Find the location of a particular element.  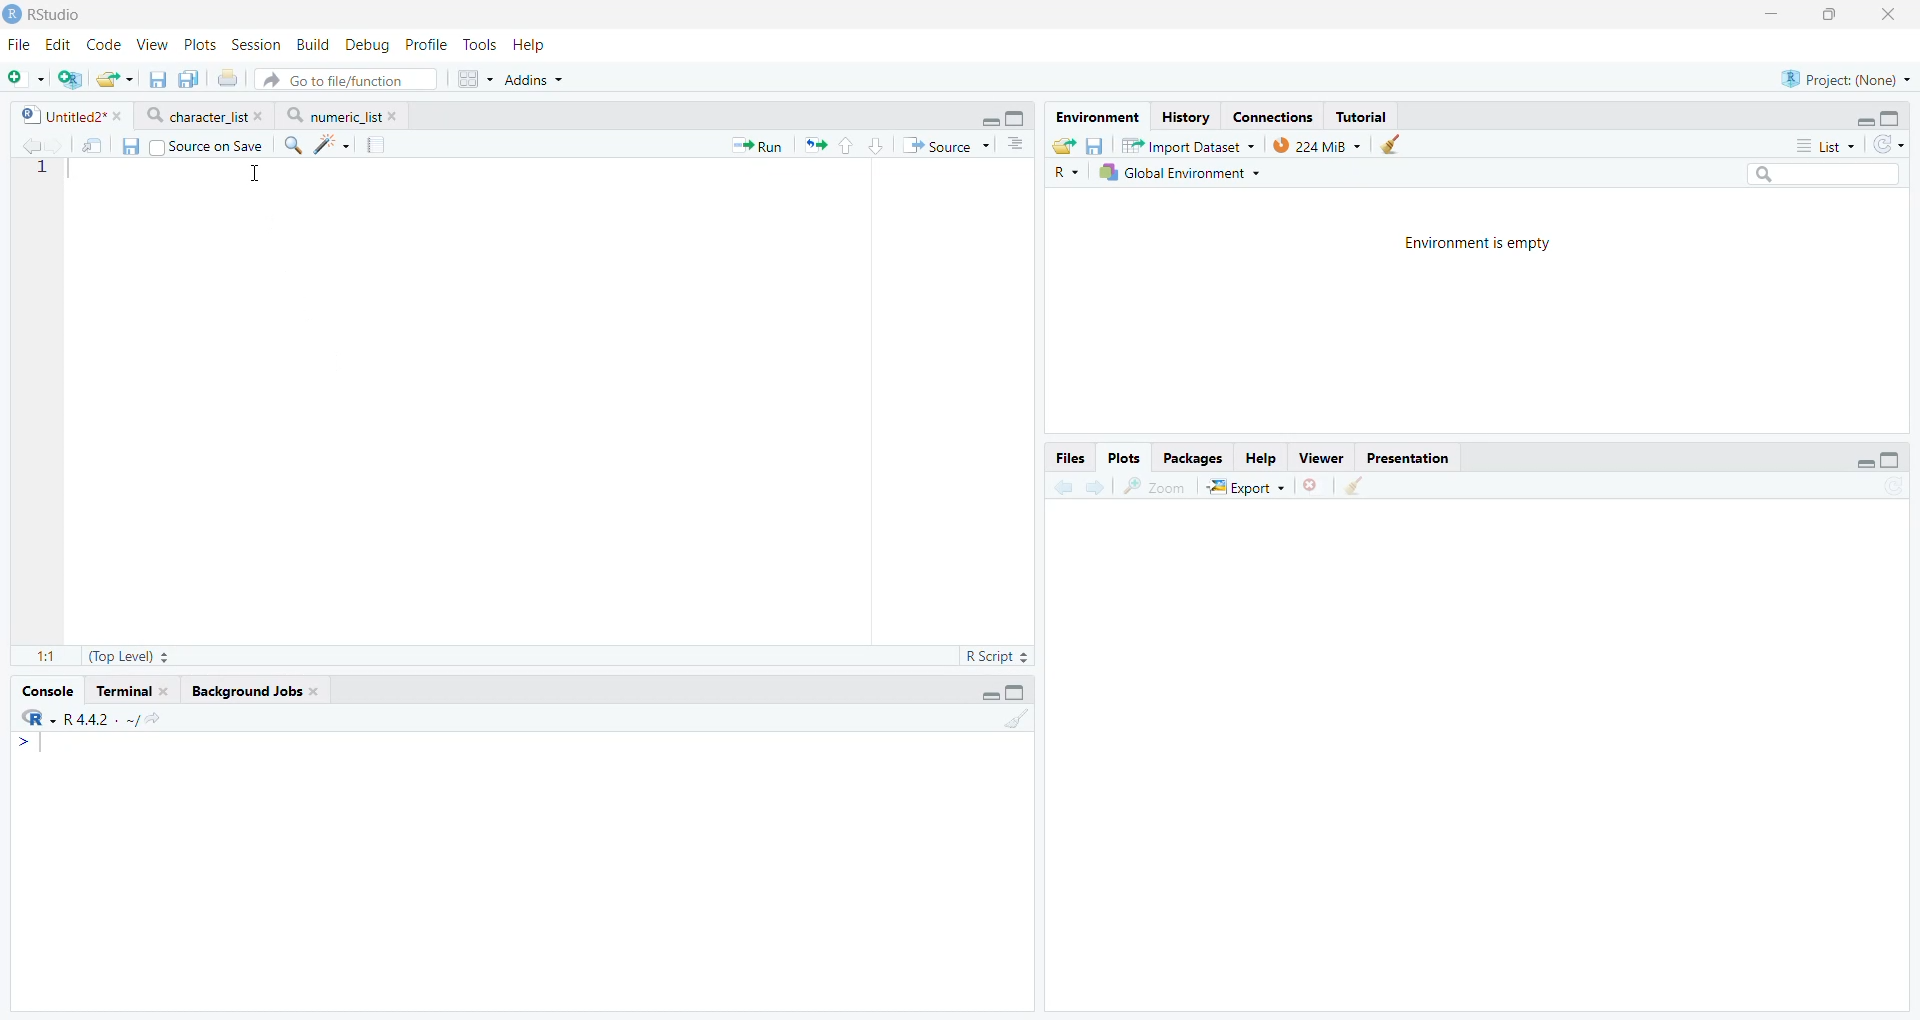

Clear is located at coordinates (1397, 145).